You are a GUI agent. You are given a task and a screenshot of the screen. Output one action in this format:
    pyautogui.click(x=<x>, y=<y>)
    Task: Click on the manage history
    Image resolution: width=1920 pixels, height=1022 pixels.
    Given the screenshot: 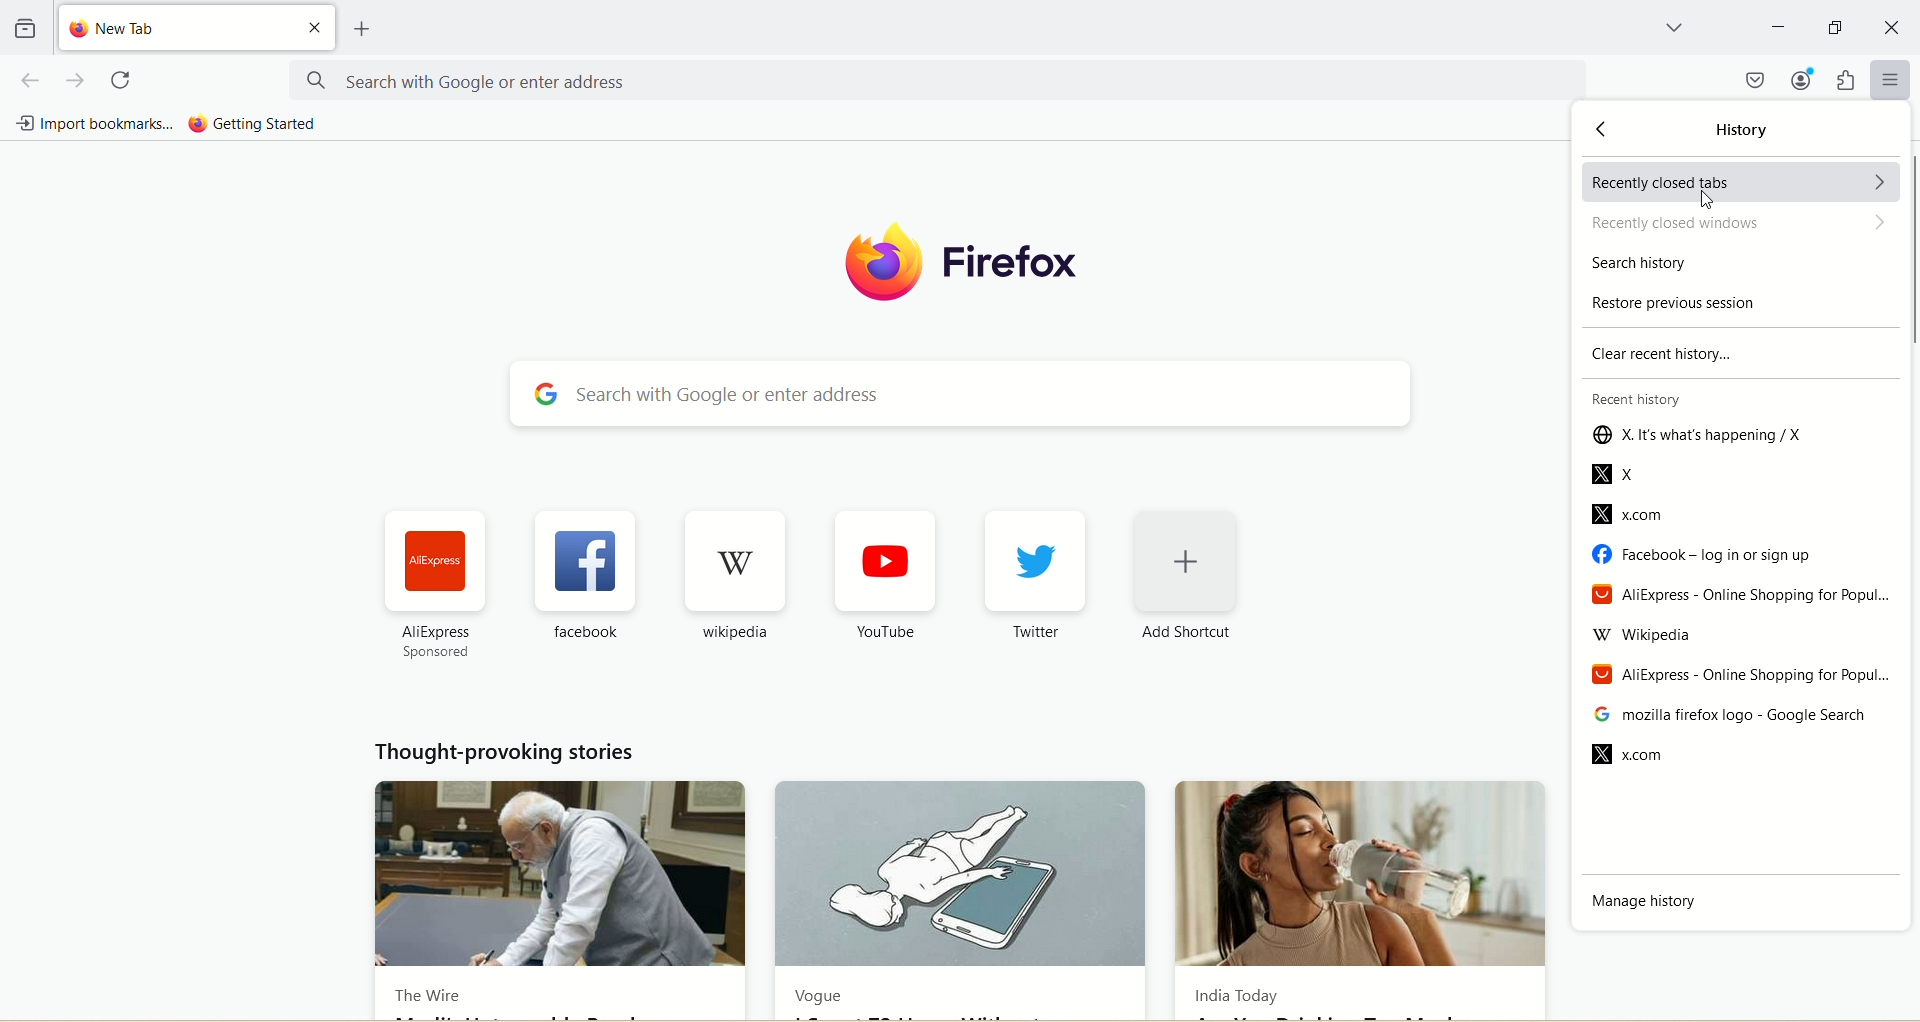 What is the action you would take?
    pyautogui.click(x=1744, y=901)
    